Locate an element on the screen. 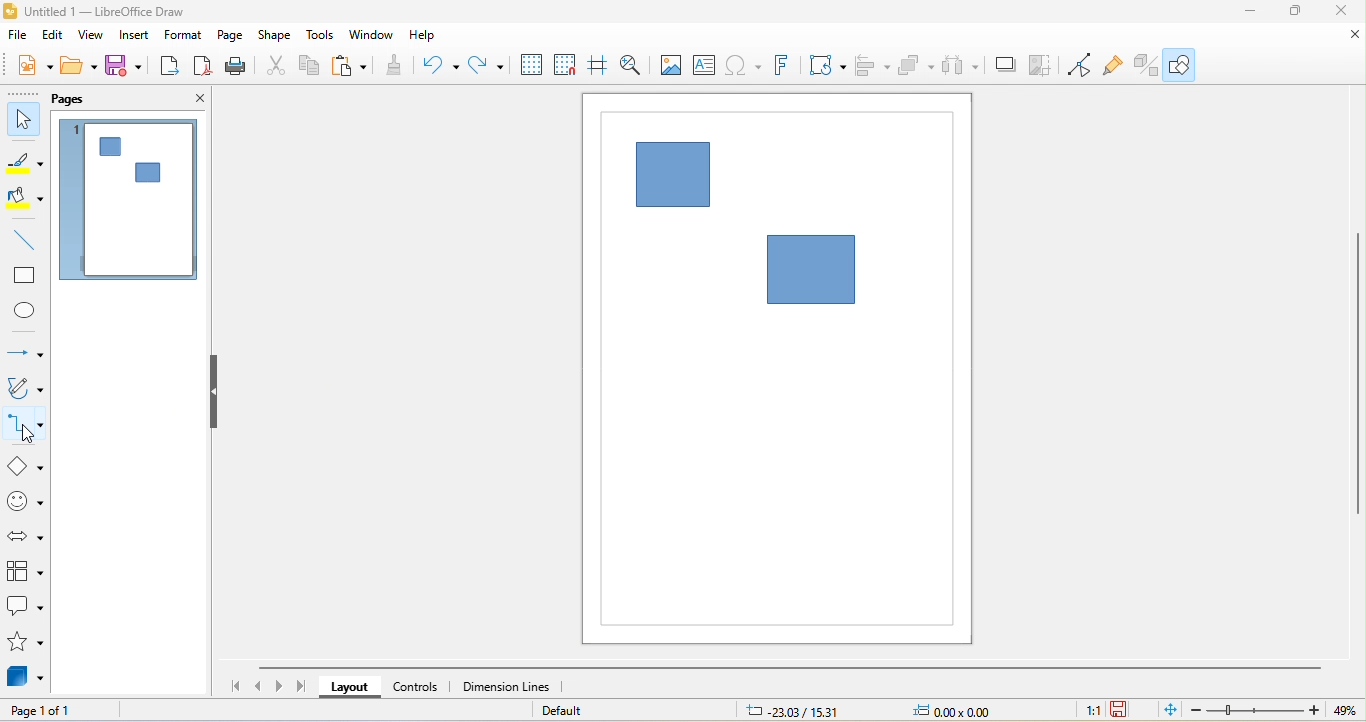 Image resolution: width=1366 pixels, height=722 pixels. image is located at coordinates (671, 65).